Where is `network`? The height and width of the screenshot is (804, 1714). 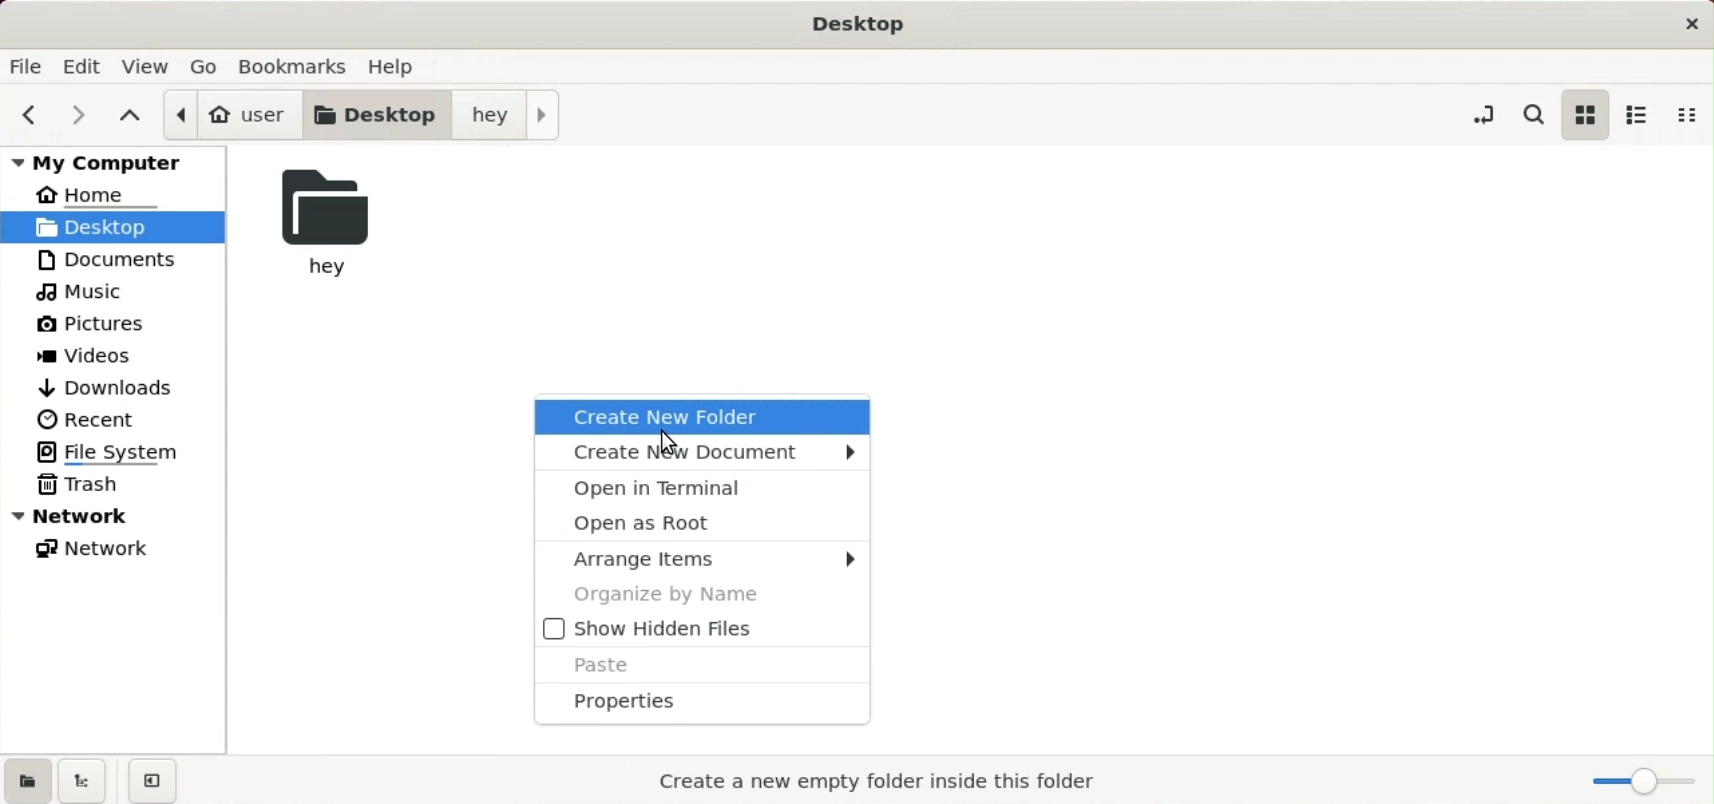
network is located at coordinates (97, 547).